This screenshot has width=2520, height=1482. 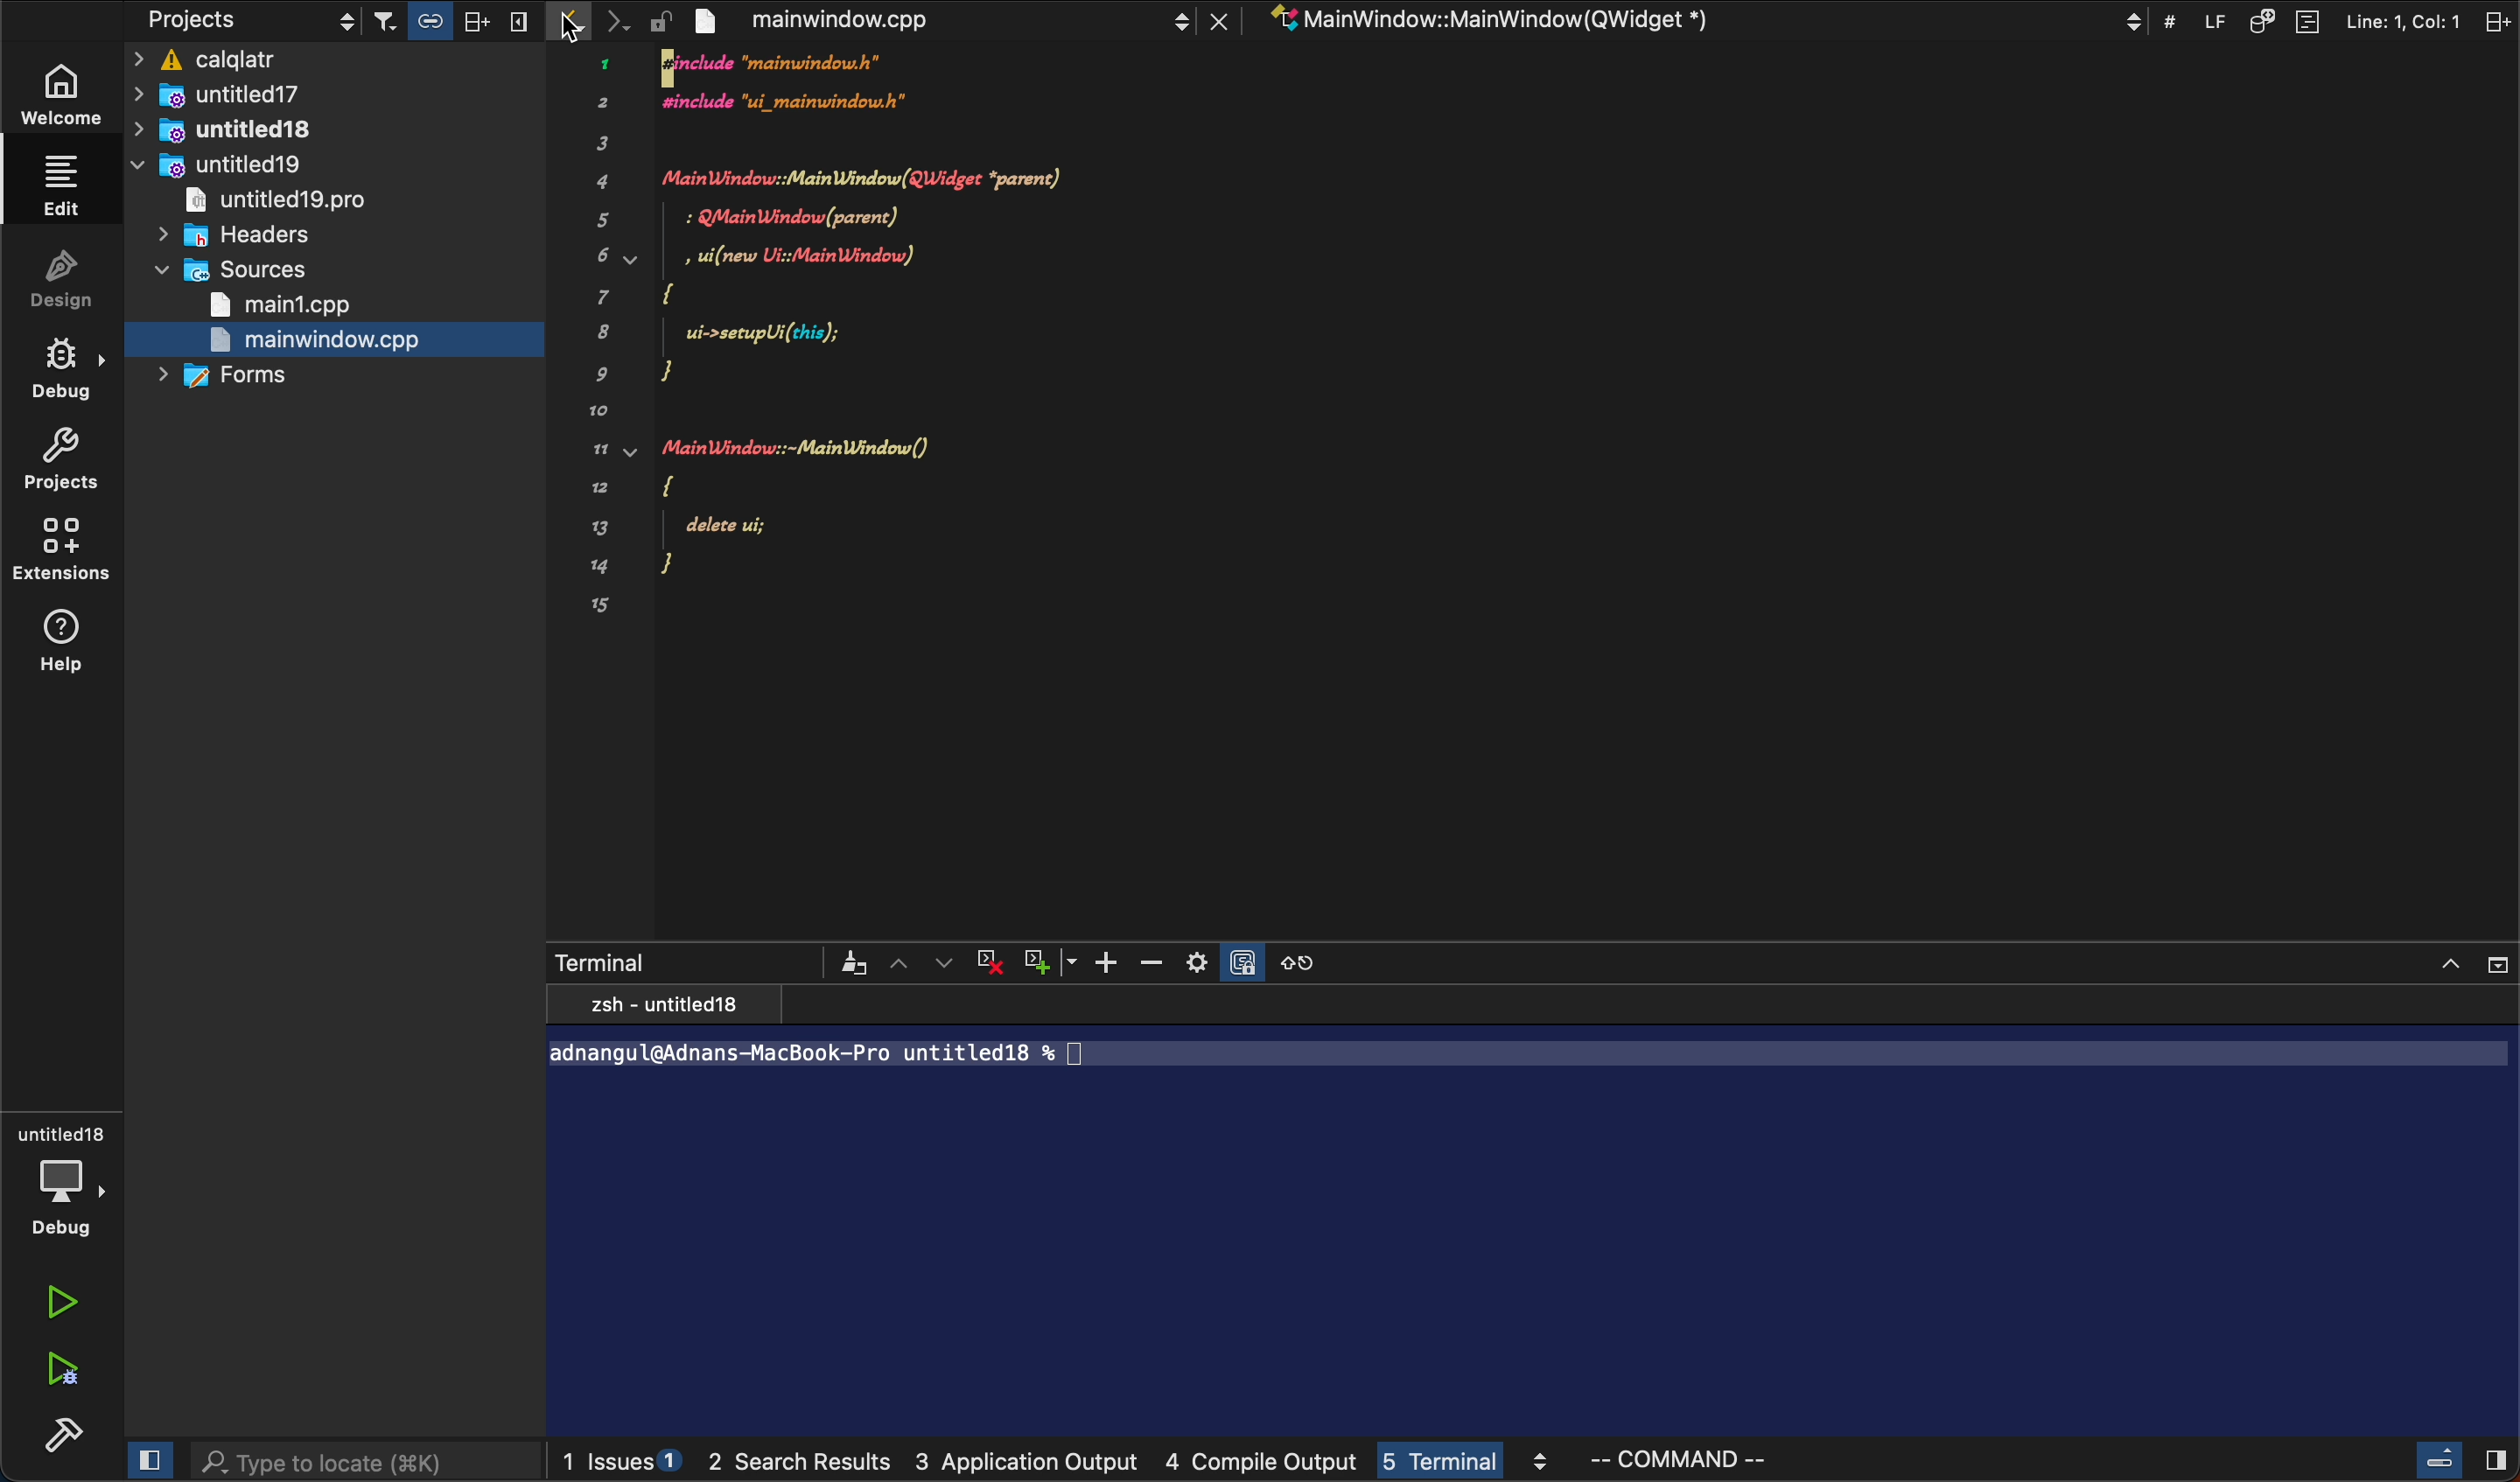 What do you see at coordinates (64, 284) in the screenshot?
I see `design` at bounding box center [64, 284].